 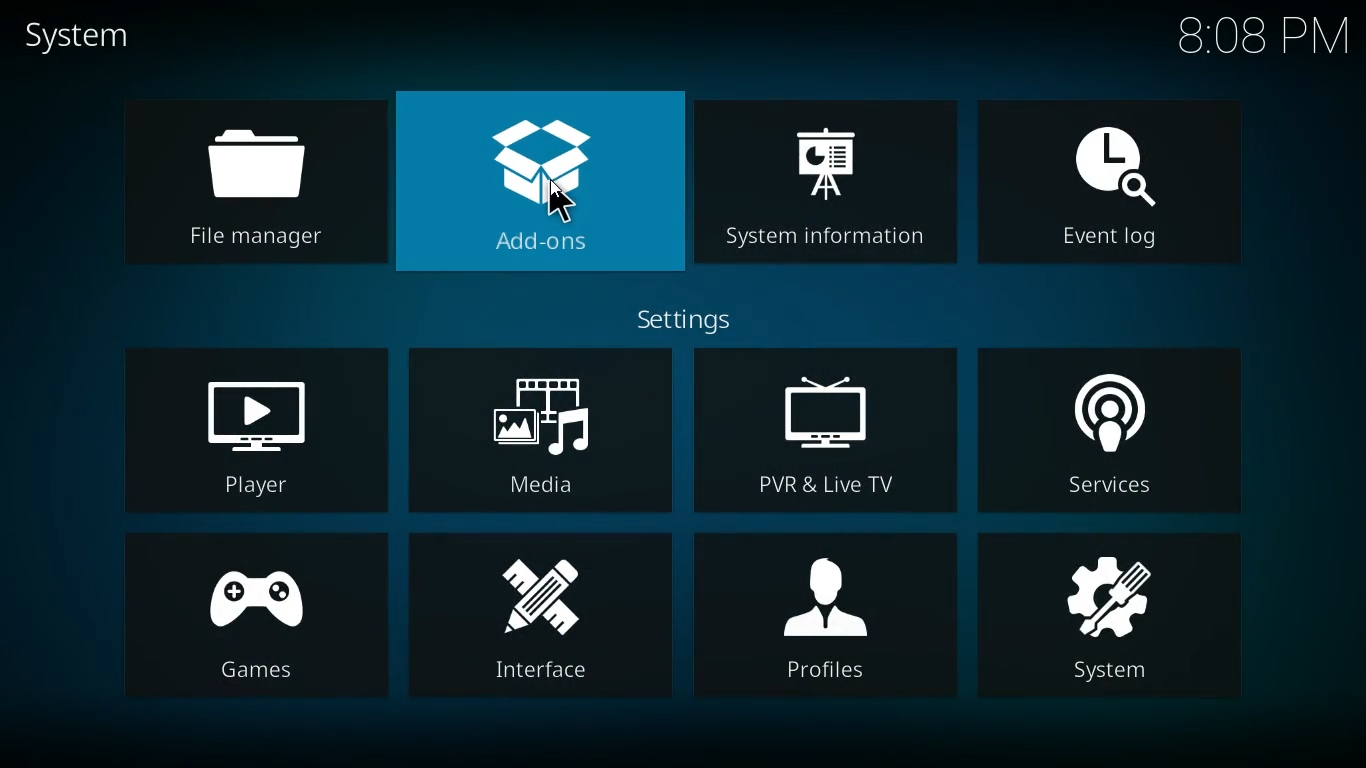 What do you see at coordinates (542, 187) in the screenshot?
I see `add-ons` at bounding box center [542, 187].